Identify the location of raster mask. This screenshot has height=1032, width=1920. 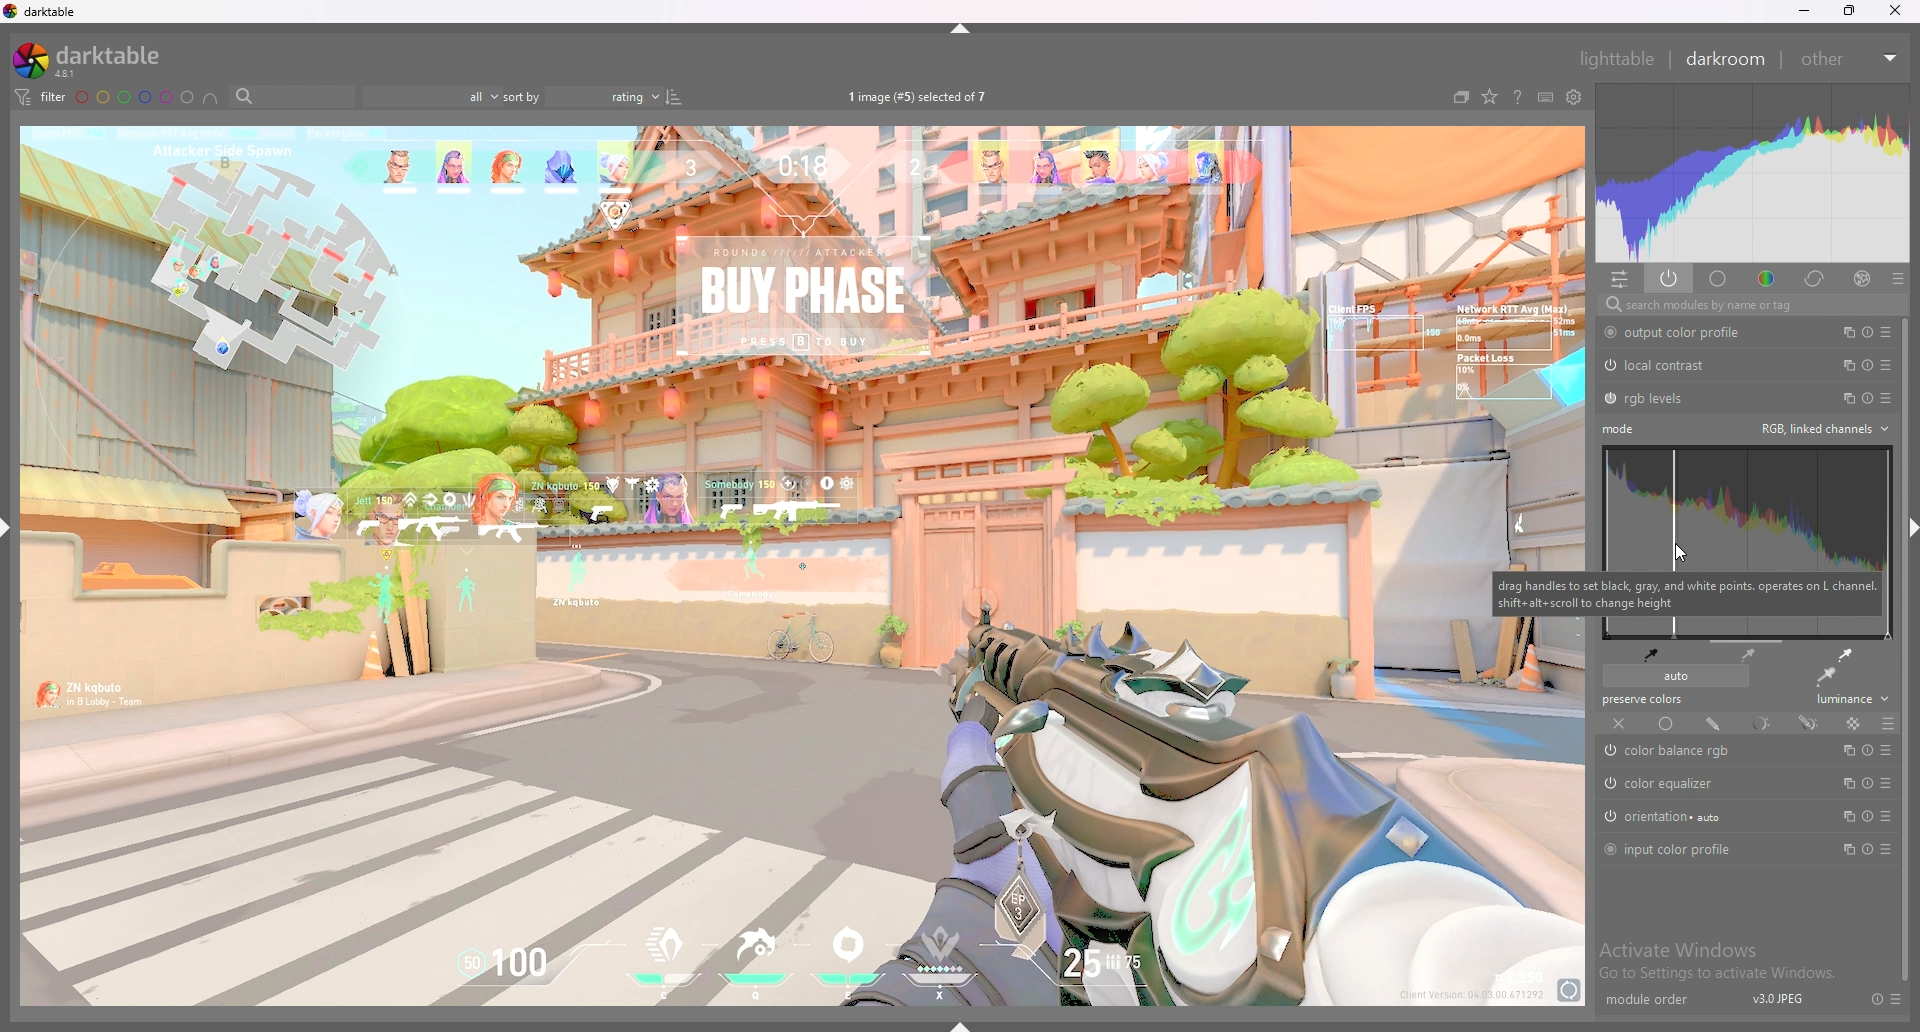
(1852, 723).